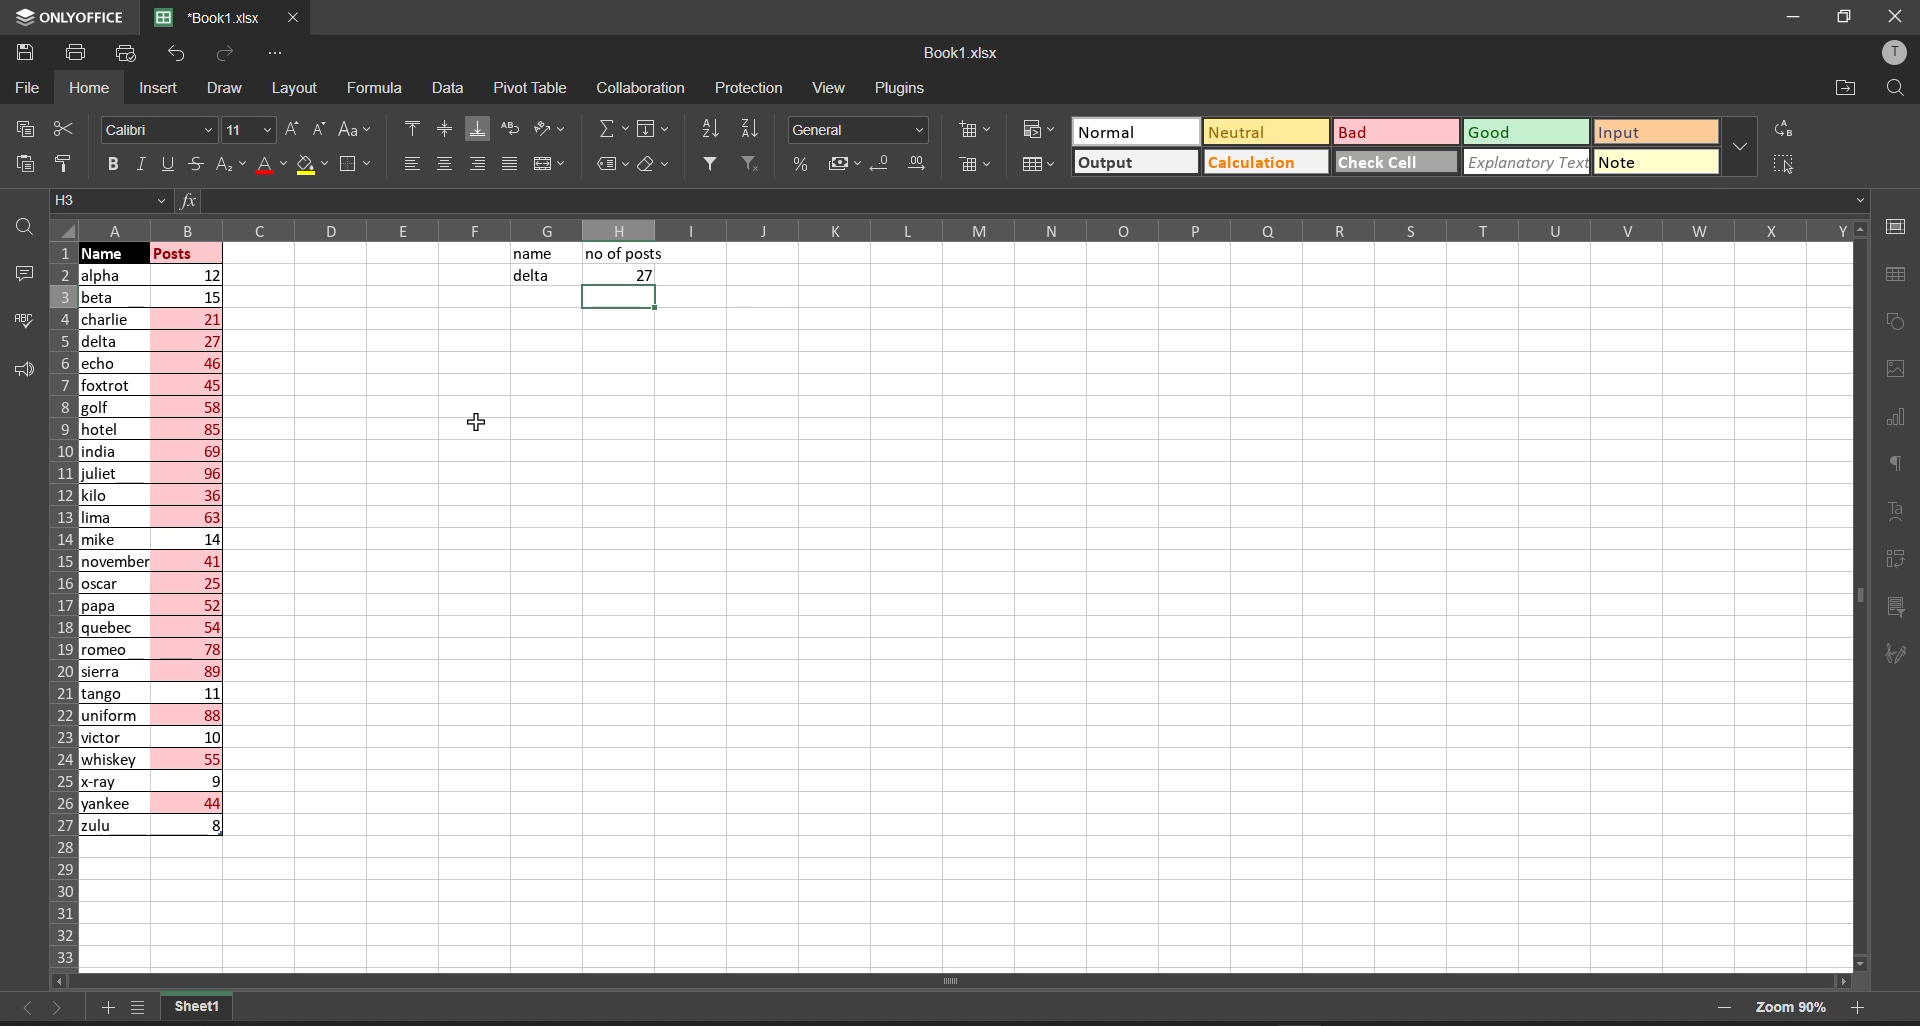 Image resolution: width=1920 pixels, height=1026 pixels. I want to click on pivot table settings, so click(1902, 558).